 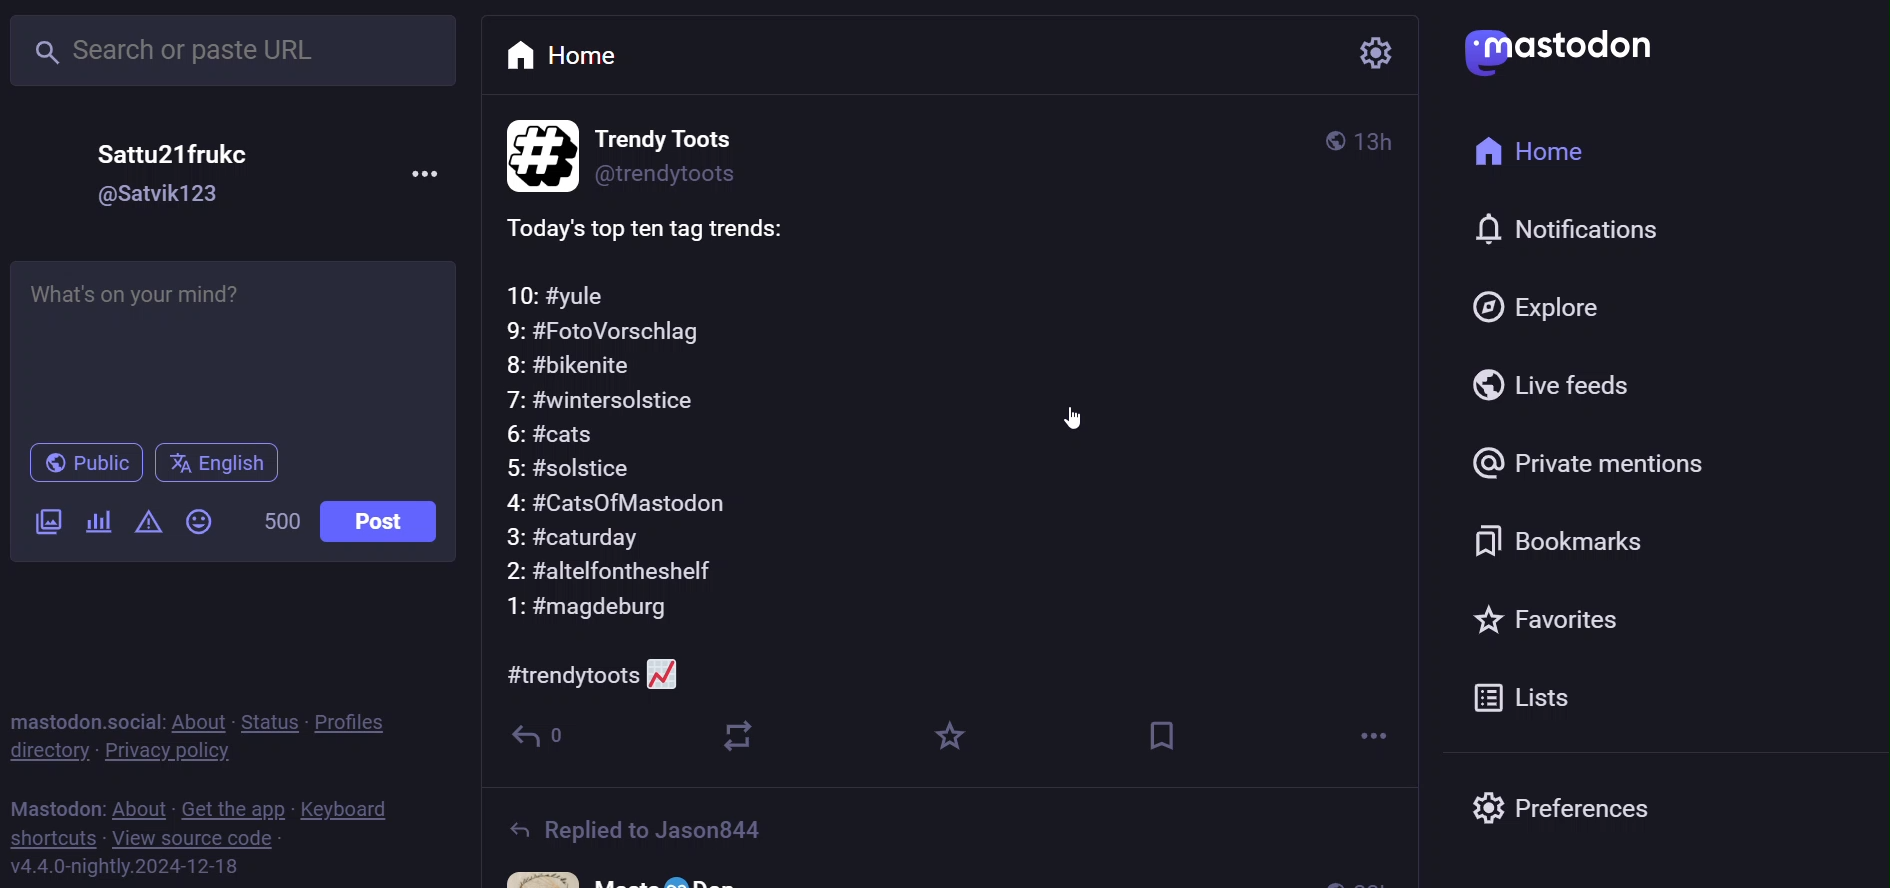 What do you see at coordinates (235, 346) in the screenshot?
I see `What's on your mind` at bounding box center [235, 346].